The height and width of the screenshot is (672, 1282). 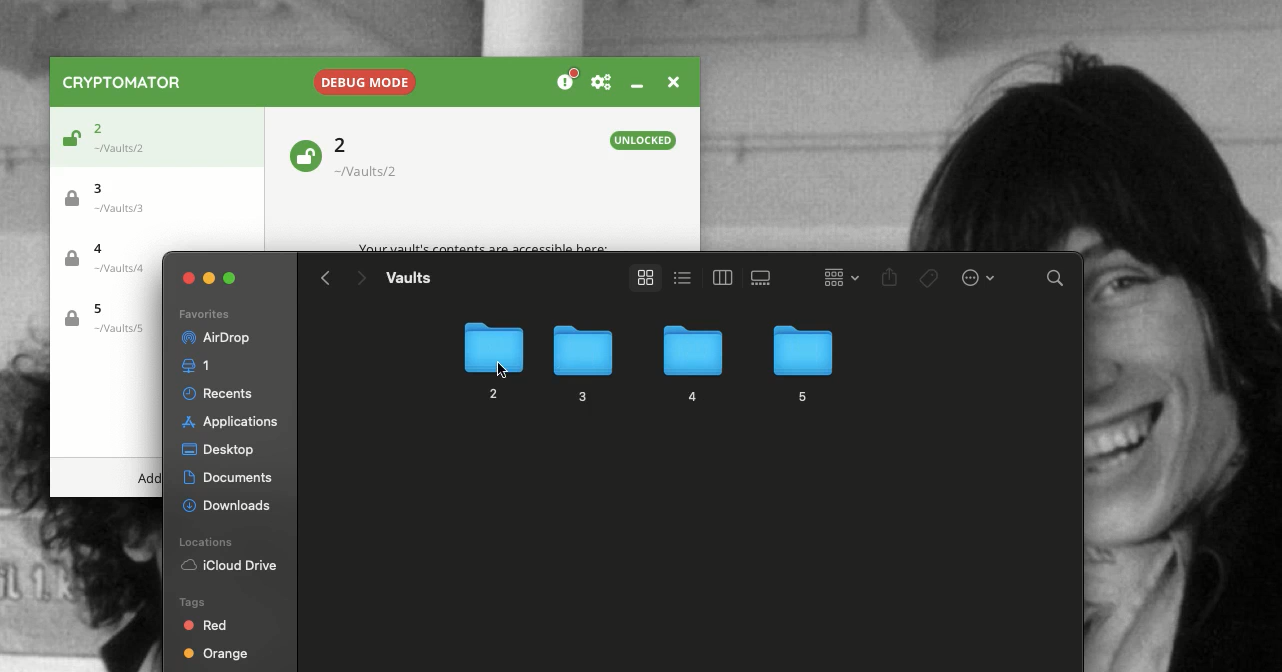 I want to click on View 3, so click(x=764, y=278).